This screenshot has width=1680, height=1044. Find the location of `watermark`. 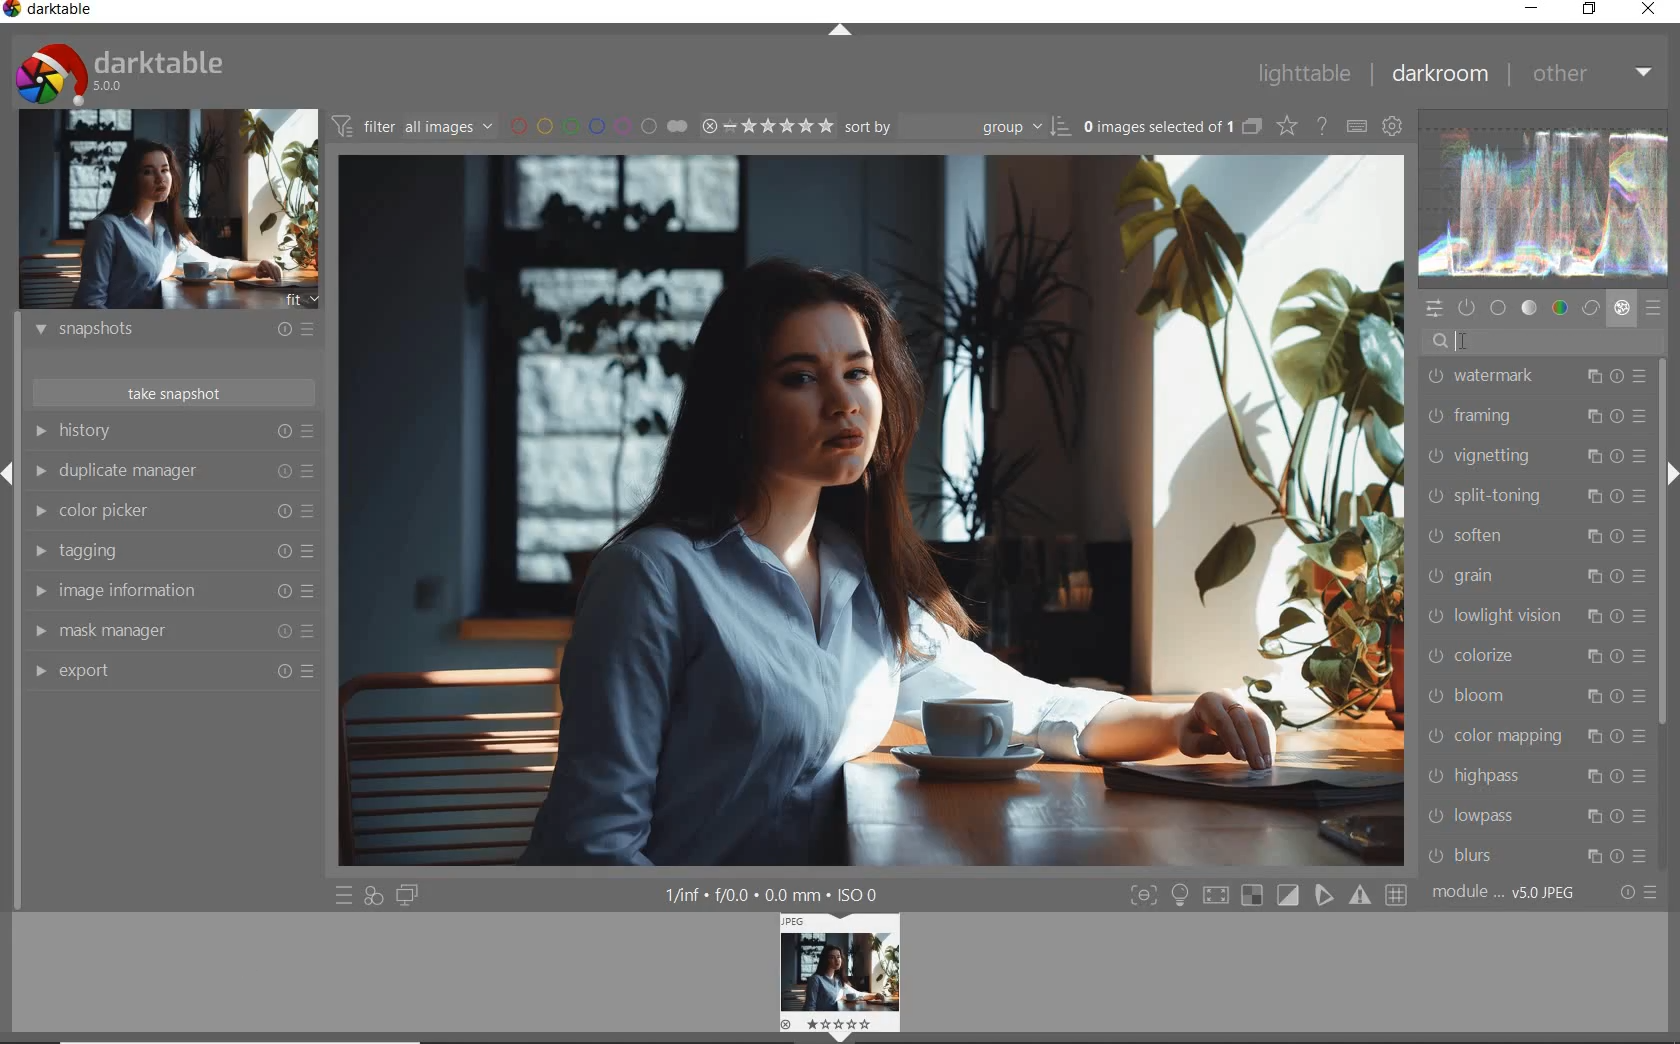

watermark is located at coordinates (1537, 377).